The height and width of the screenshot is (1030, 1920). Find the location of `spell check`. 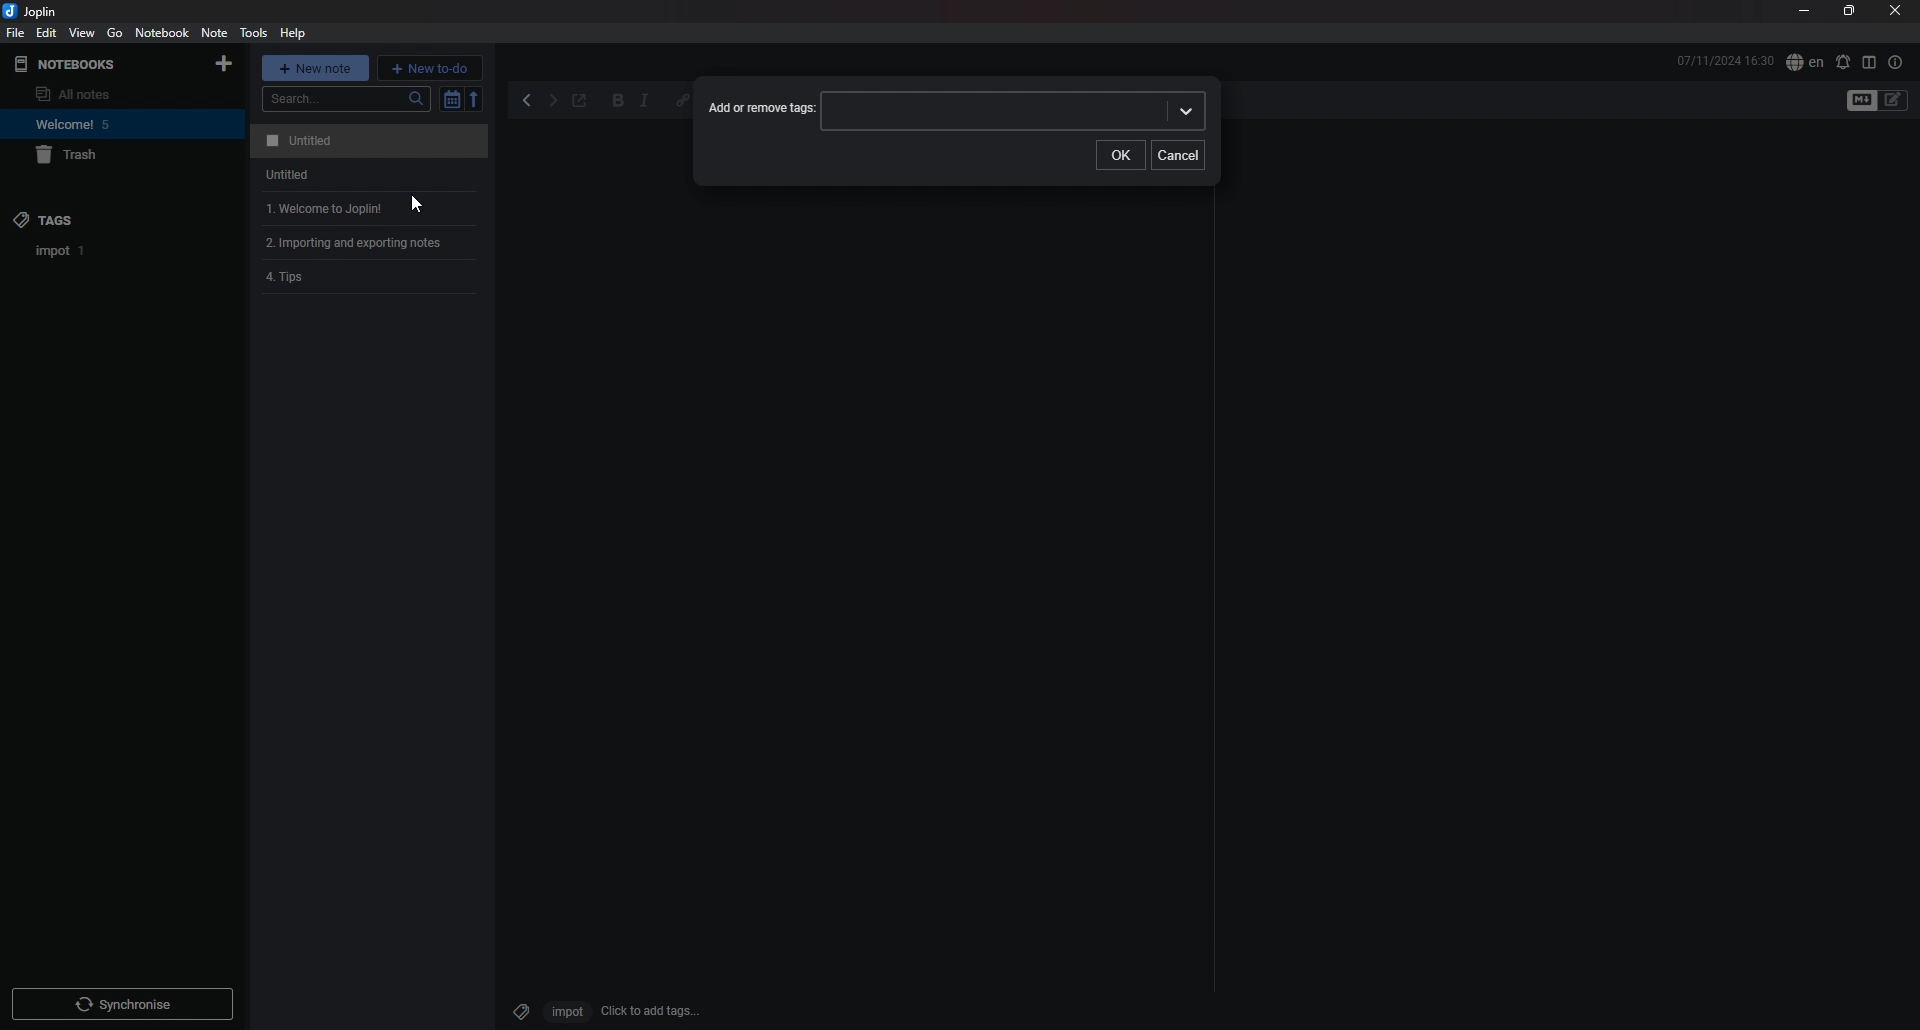

spell check is located at coordinates (1804, 63).